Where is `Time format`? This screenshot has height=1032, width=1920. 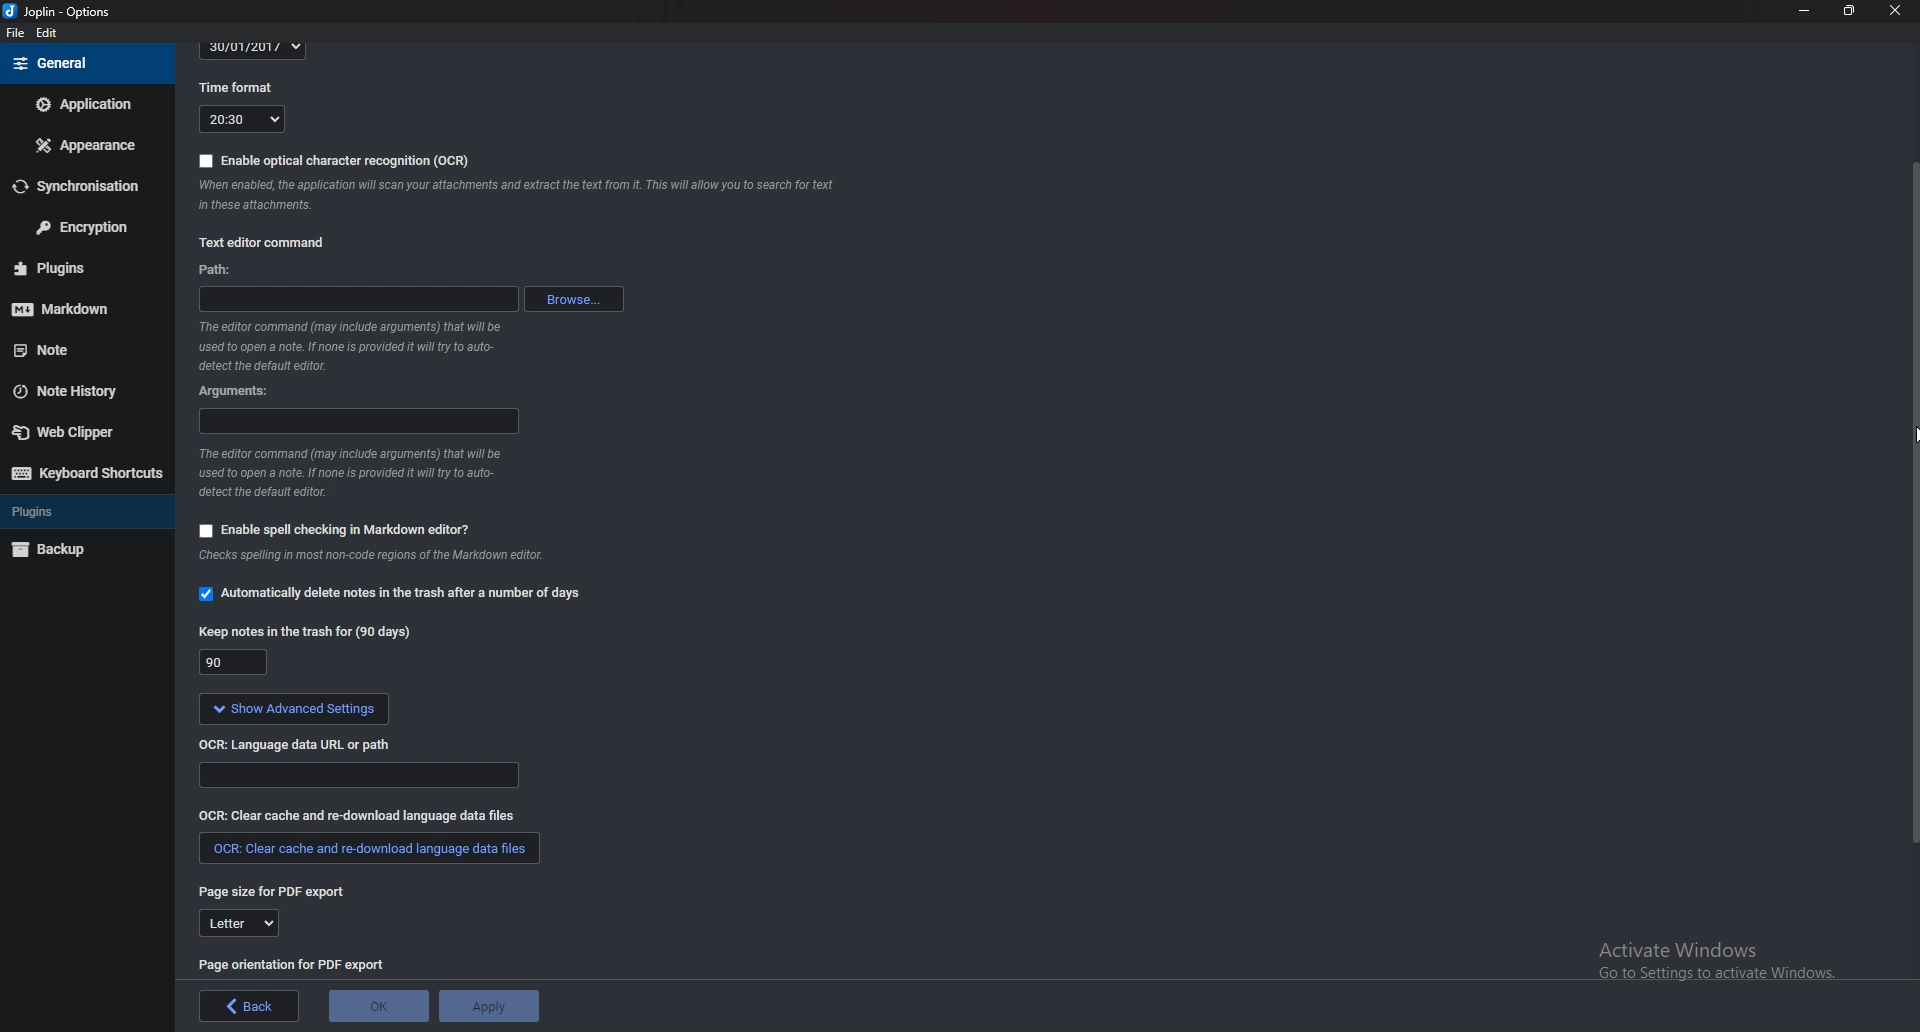
Time format is located at coordinates (243, 86).